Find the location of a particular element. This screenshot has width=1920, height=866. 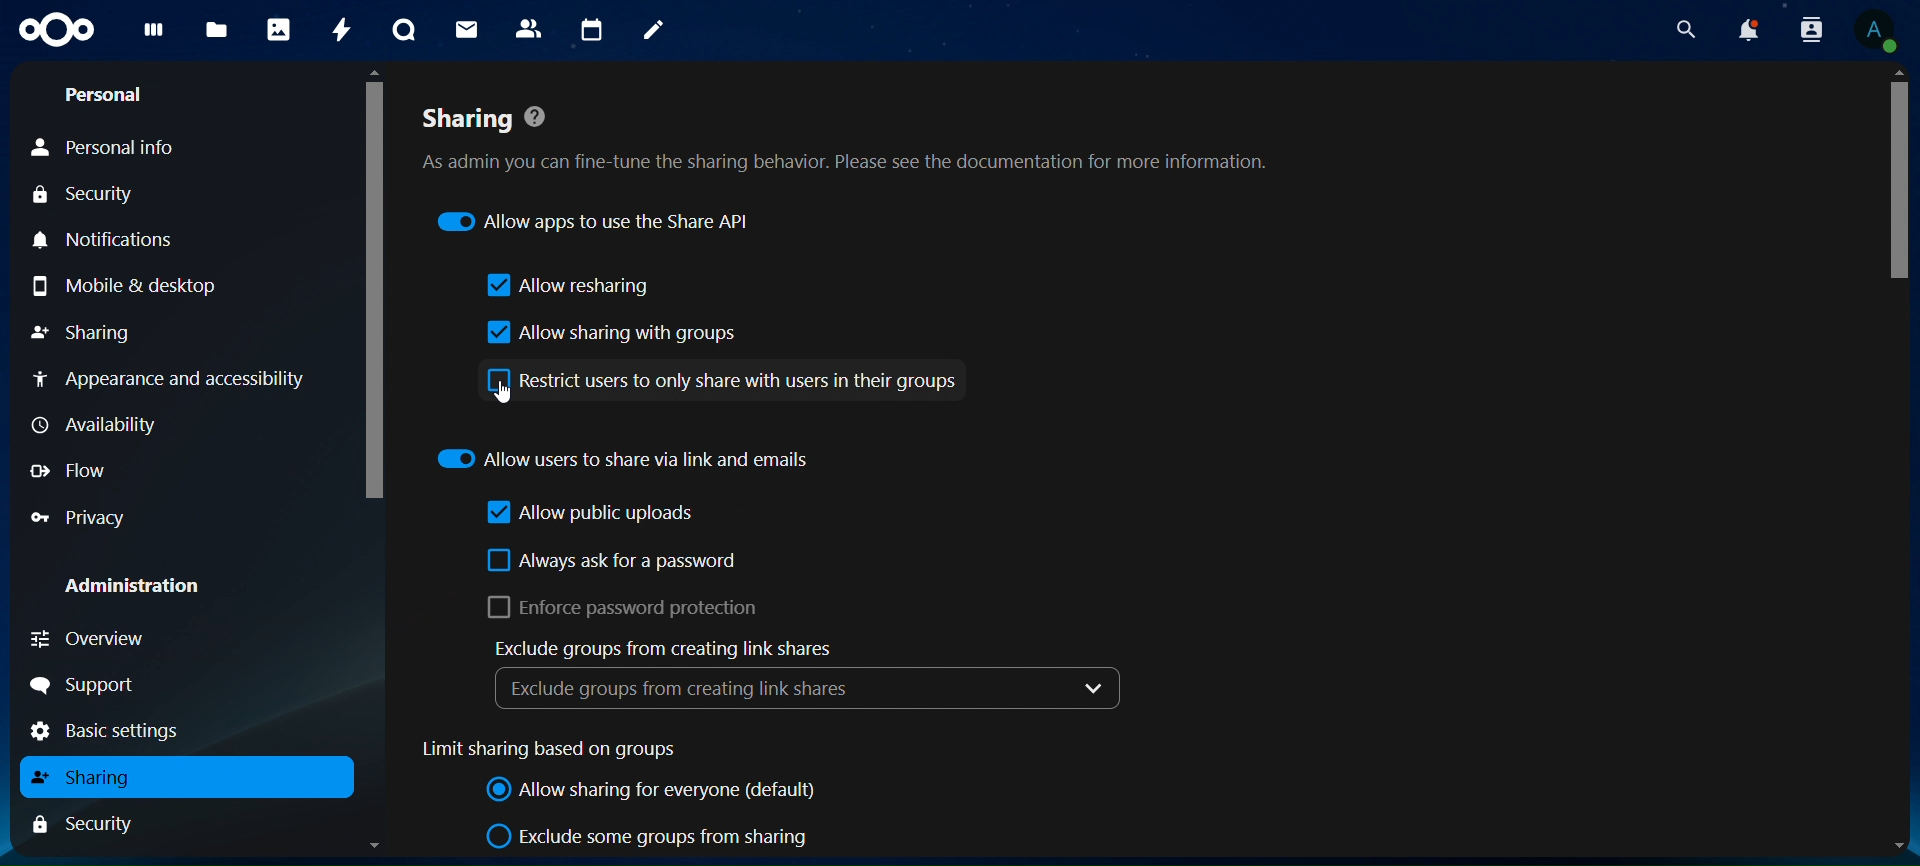

availiability is located at coordinates (96, 424).